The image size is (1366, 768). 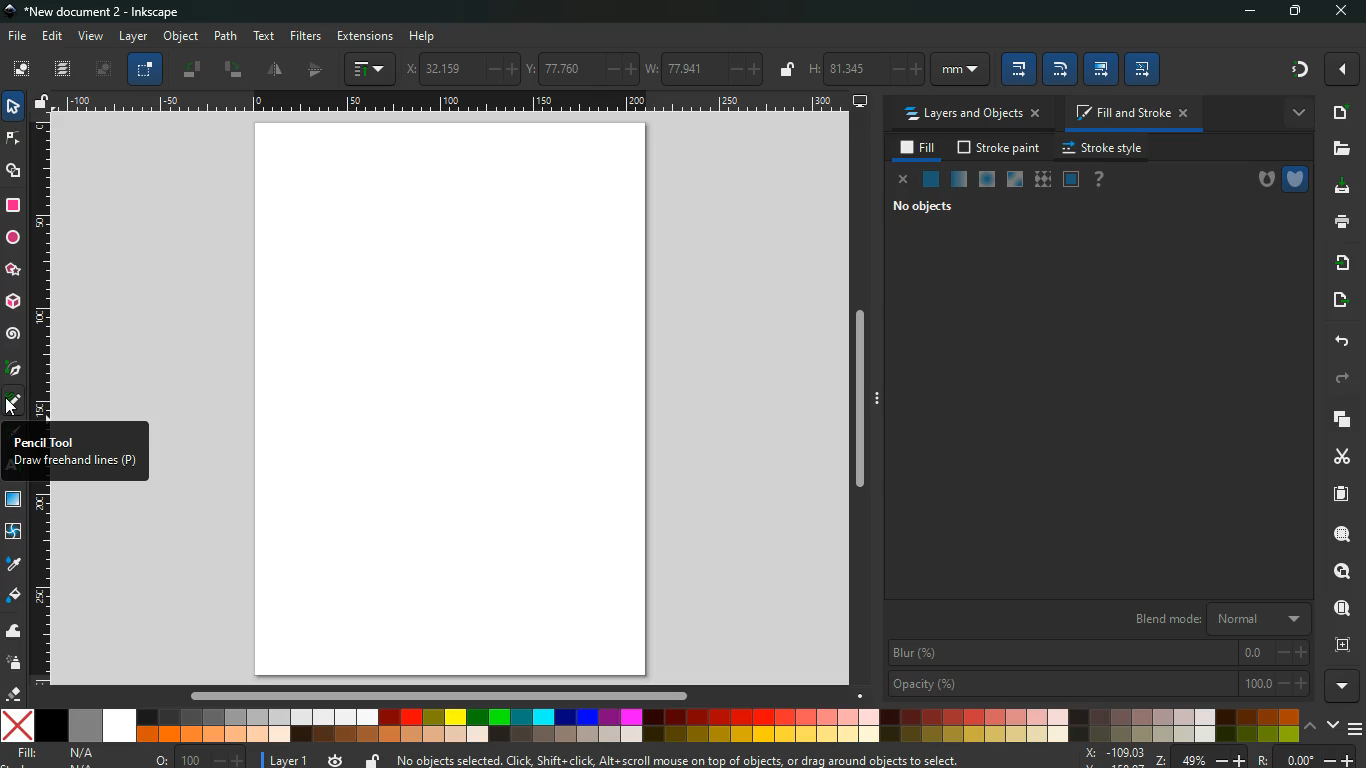 What do you see at coordinates (1339, 457) in the screenshot?
I see `cut` at bounding box center [1339, 457].